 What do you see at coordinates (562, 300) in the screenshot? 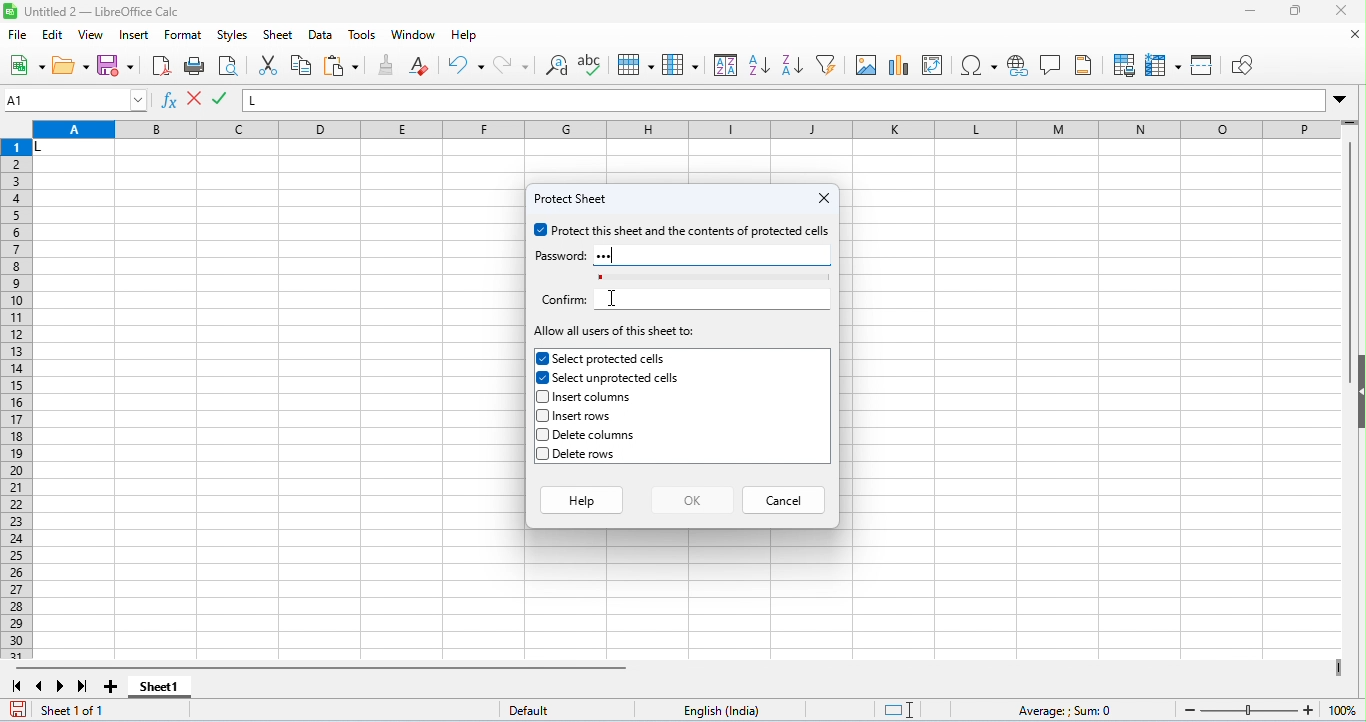
I see `confirm` at bounding box center [562, 300].